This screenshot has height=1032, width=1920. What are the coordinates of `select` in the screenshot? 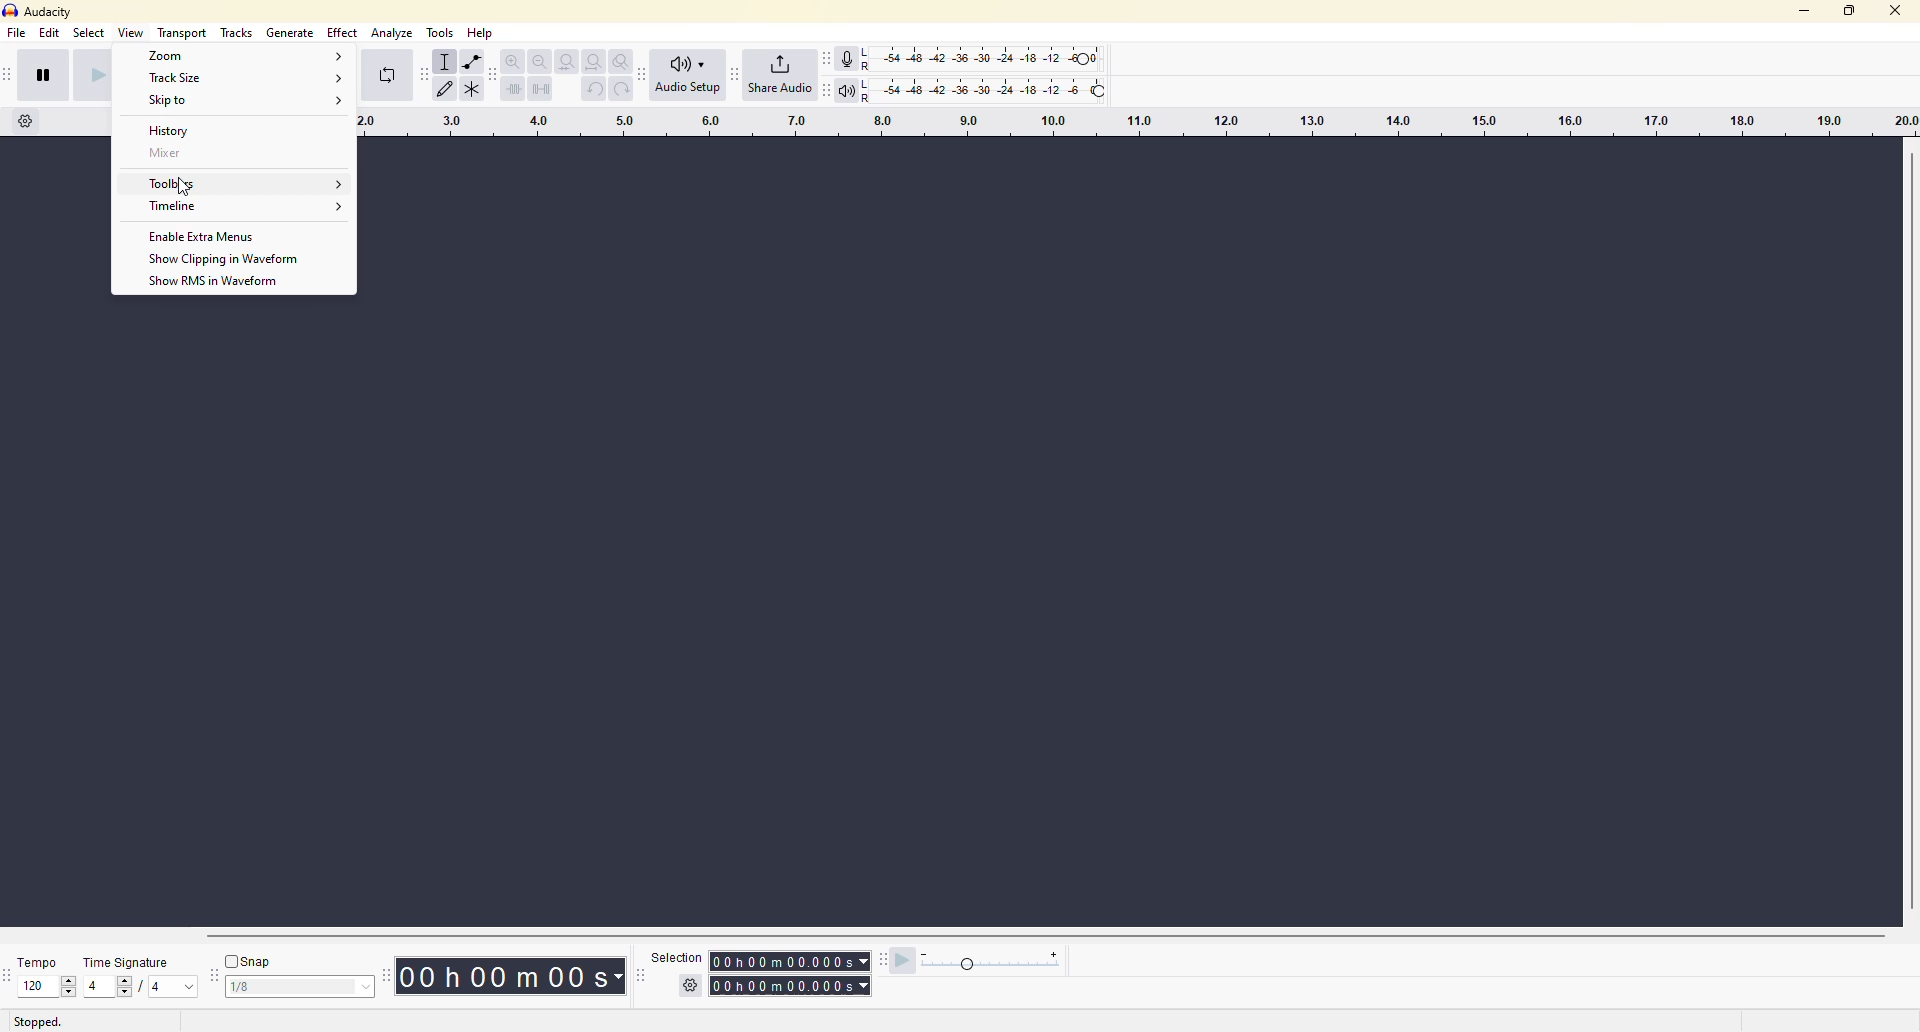 It's located at (92, 33).